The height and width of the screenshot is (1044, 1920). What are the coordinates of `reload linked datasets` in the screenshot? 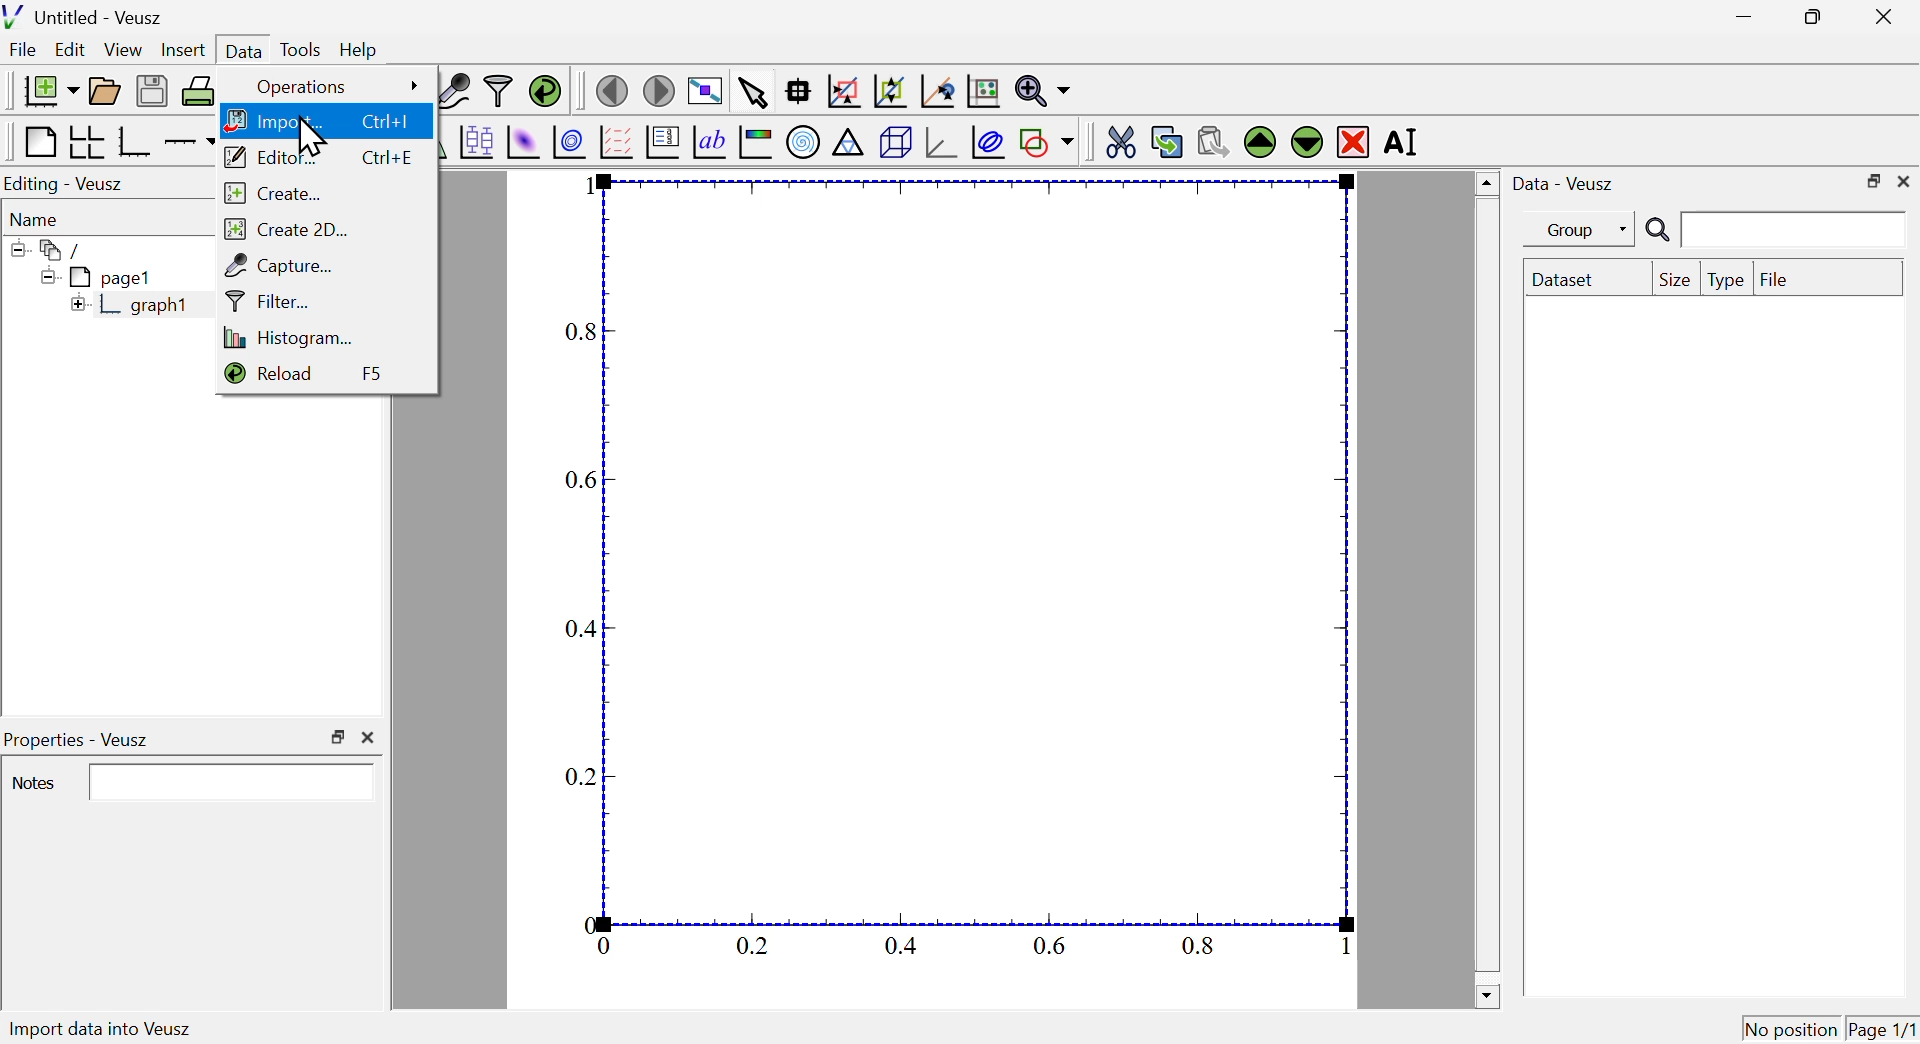 It's located at (544, 90).